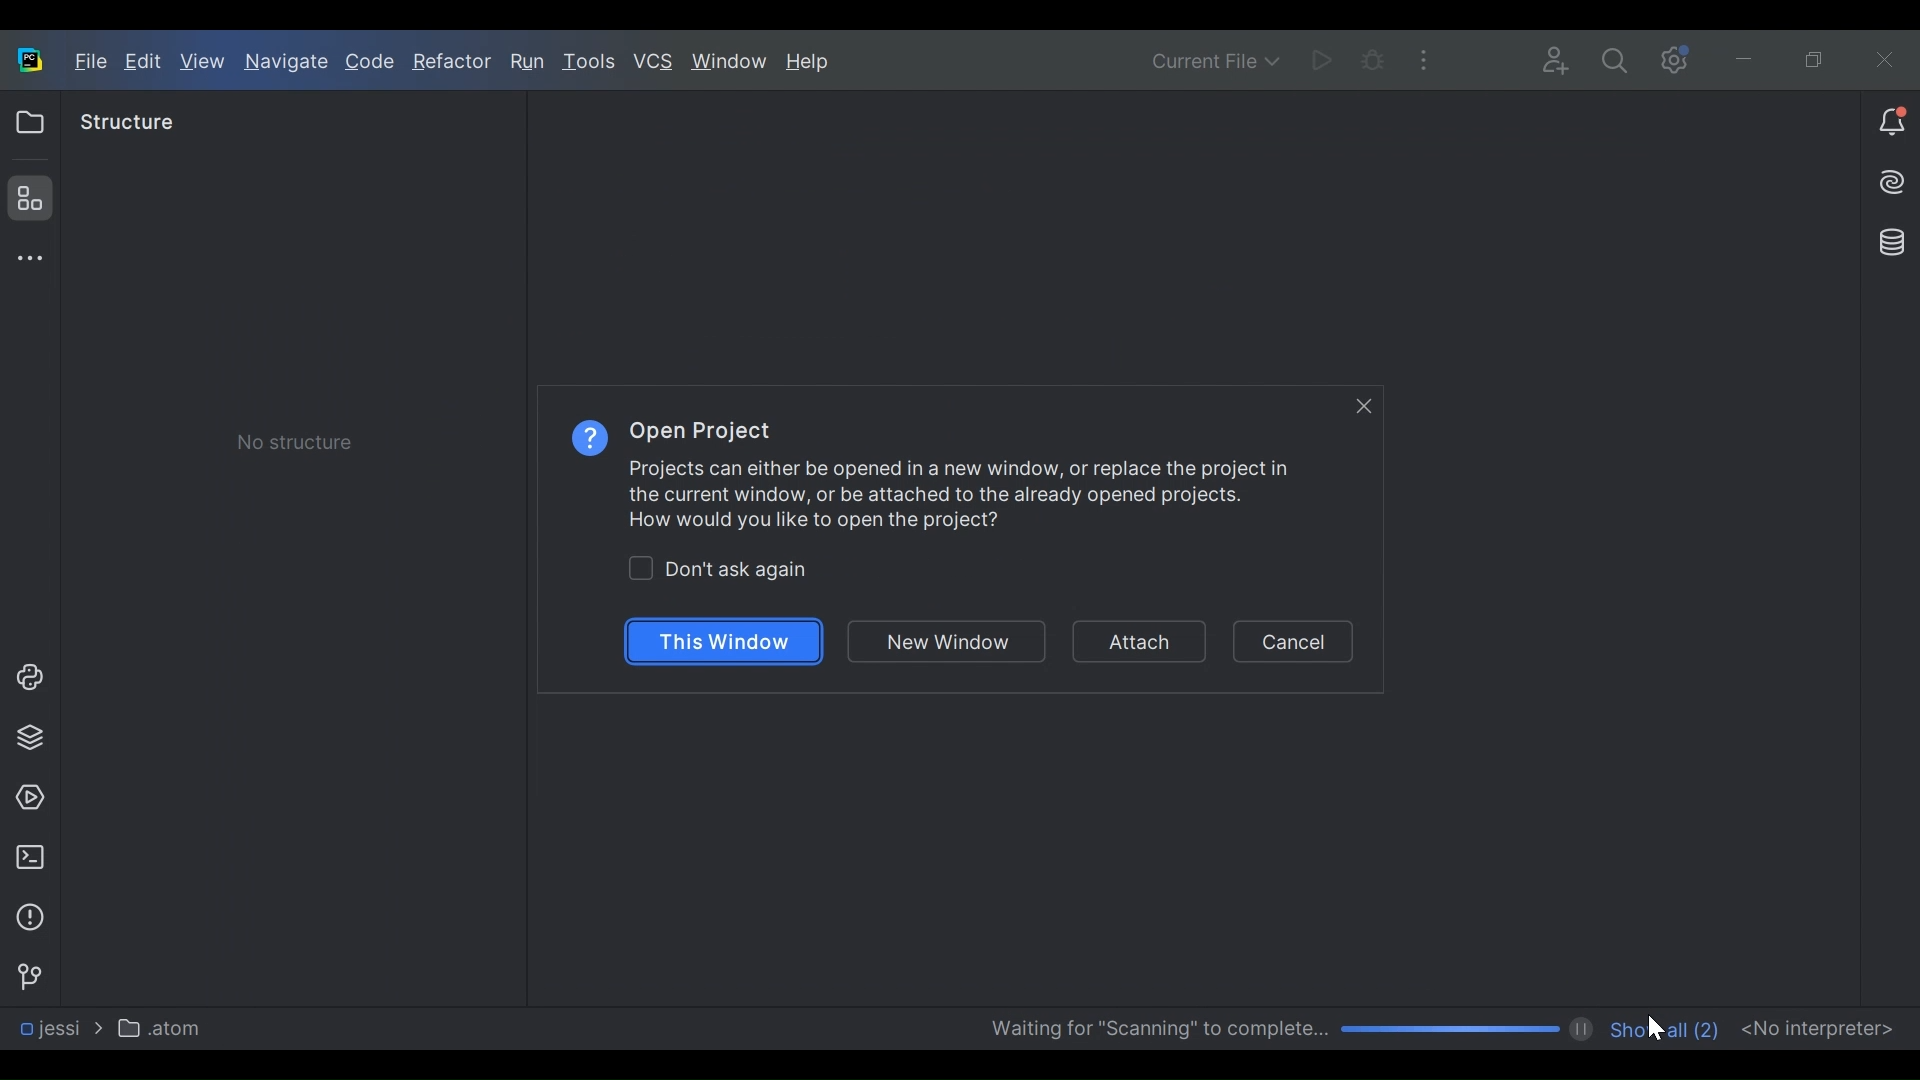 The width and height of the screenshot is (1920, 1080). I want to click on Code with me, so click(1557, 64).